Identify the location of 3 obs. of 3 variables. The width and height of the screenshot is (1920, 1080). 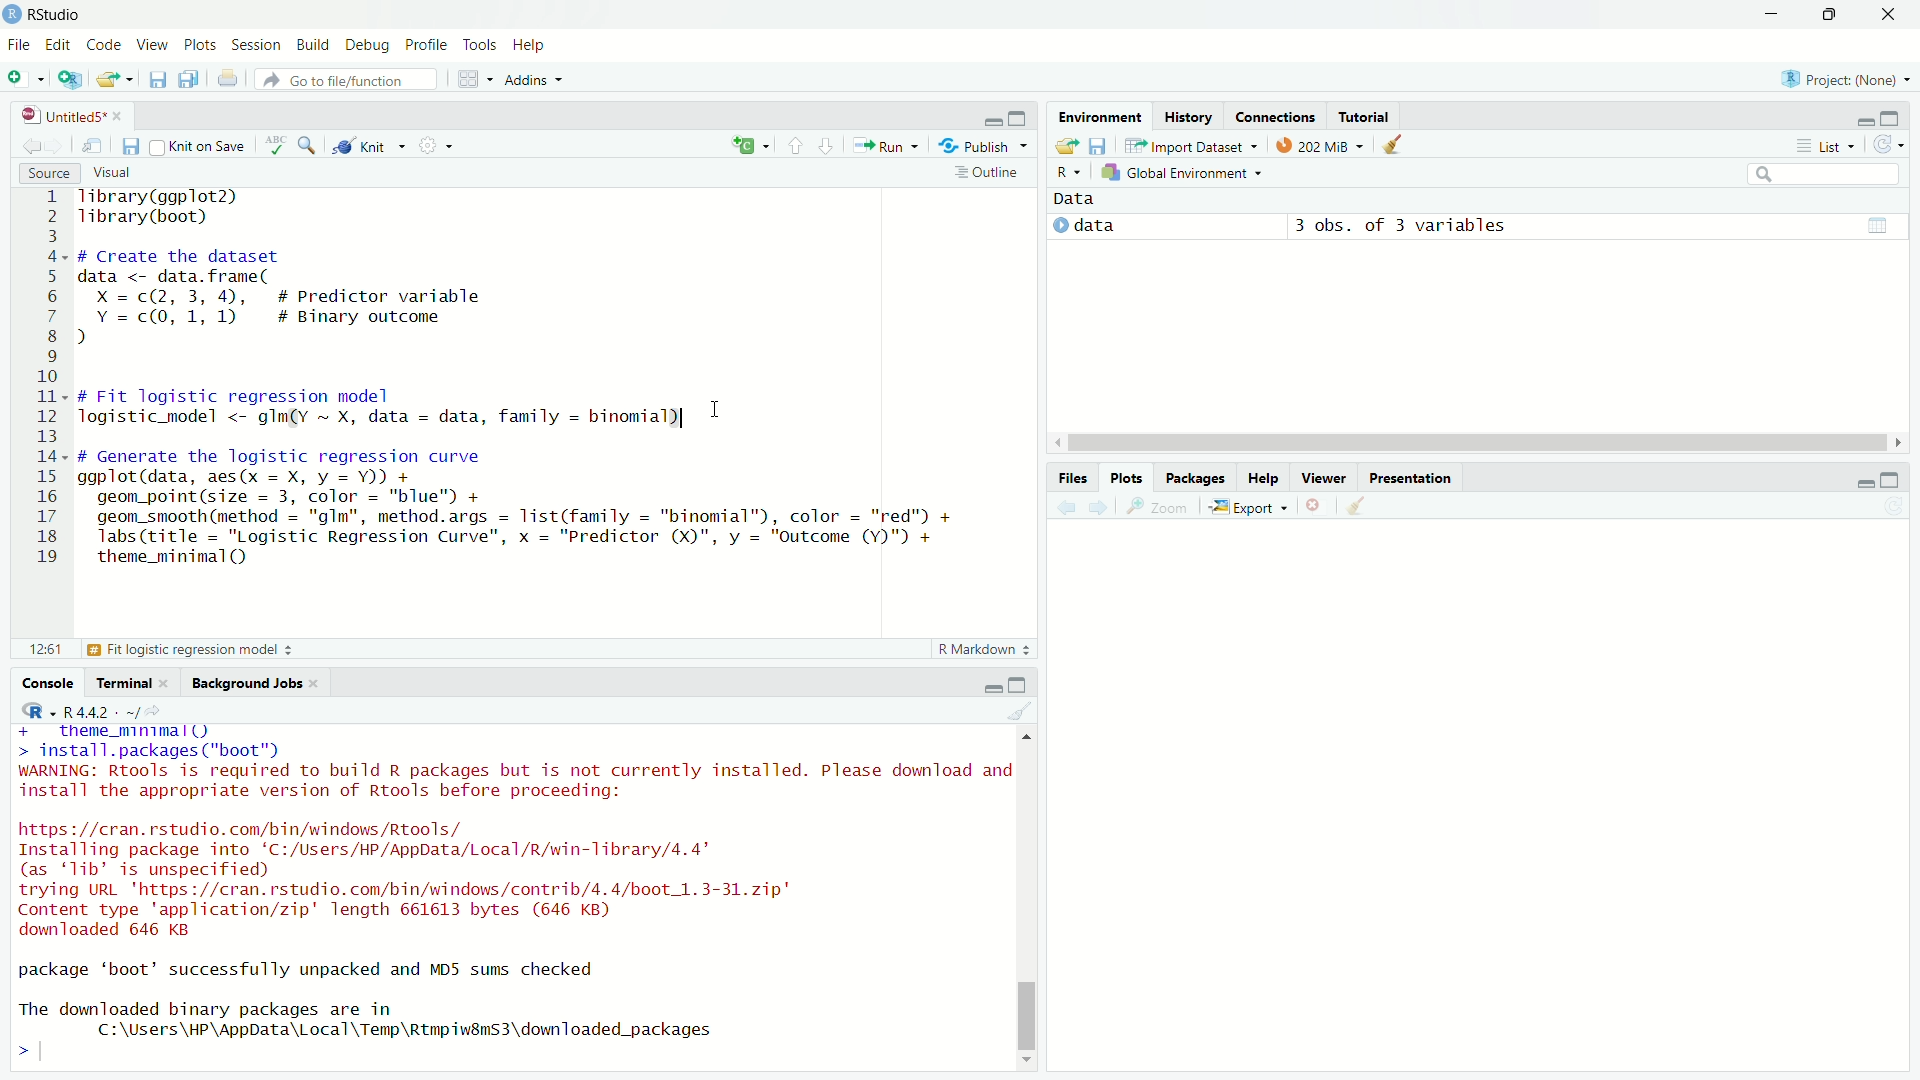
(1400, 227).